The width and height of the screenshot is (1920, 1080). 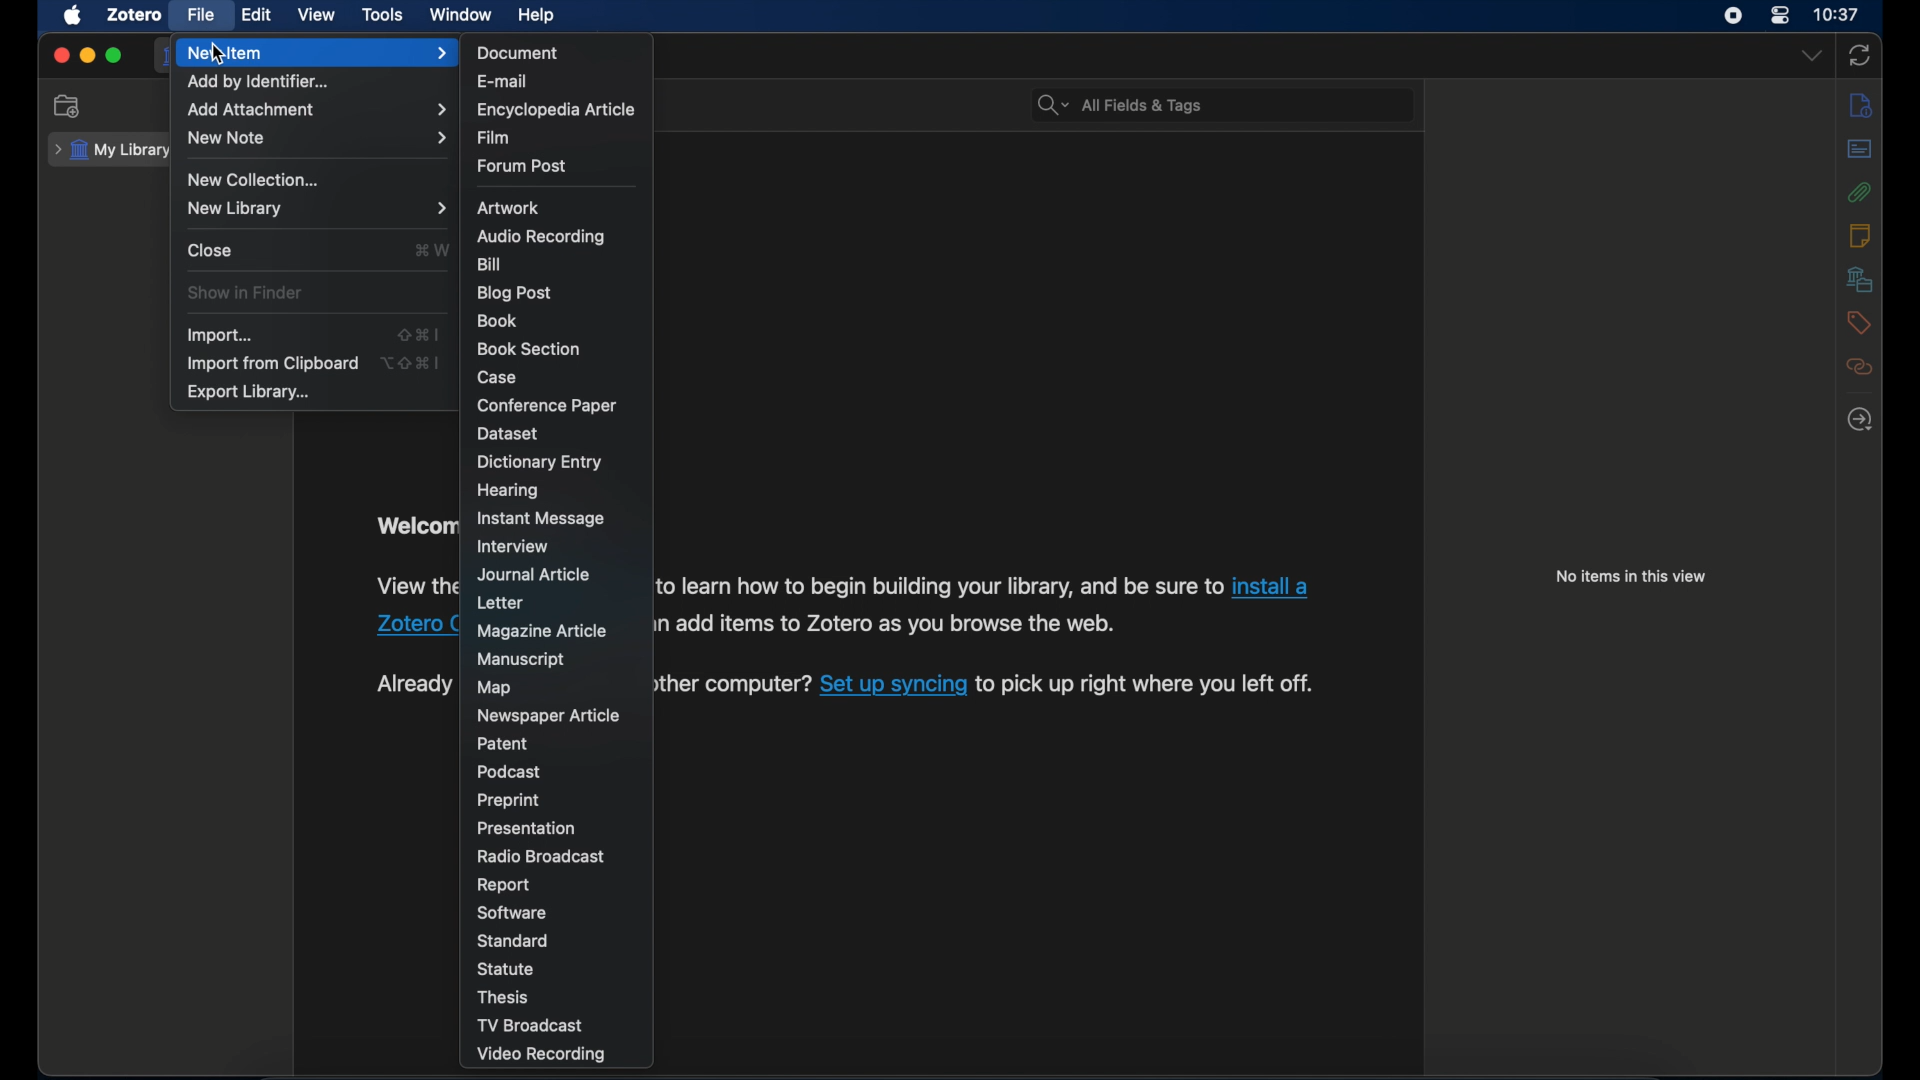 What do you see at coordinates (259, 82) in the screenshot?
I see `add by identifier` at bounding box center [259, 82].